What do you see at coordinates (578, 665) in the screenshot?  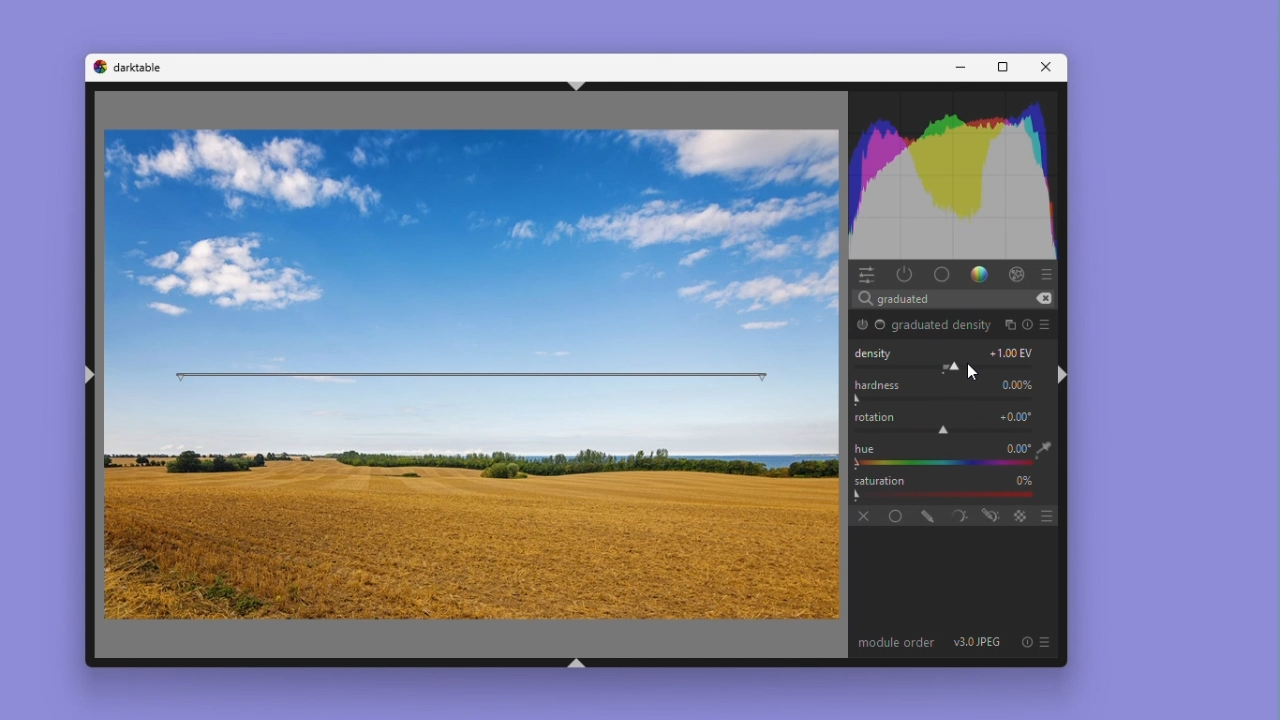 I see `shift+ctrl+b` at bounding box center [578, 665].